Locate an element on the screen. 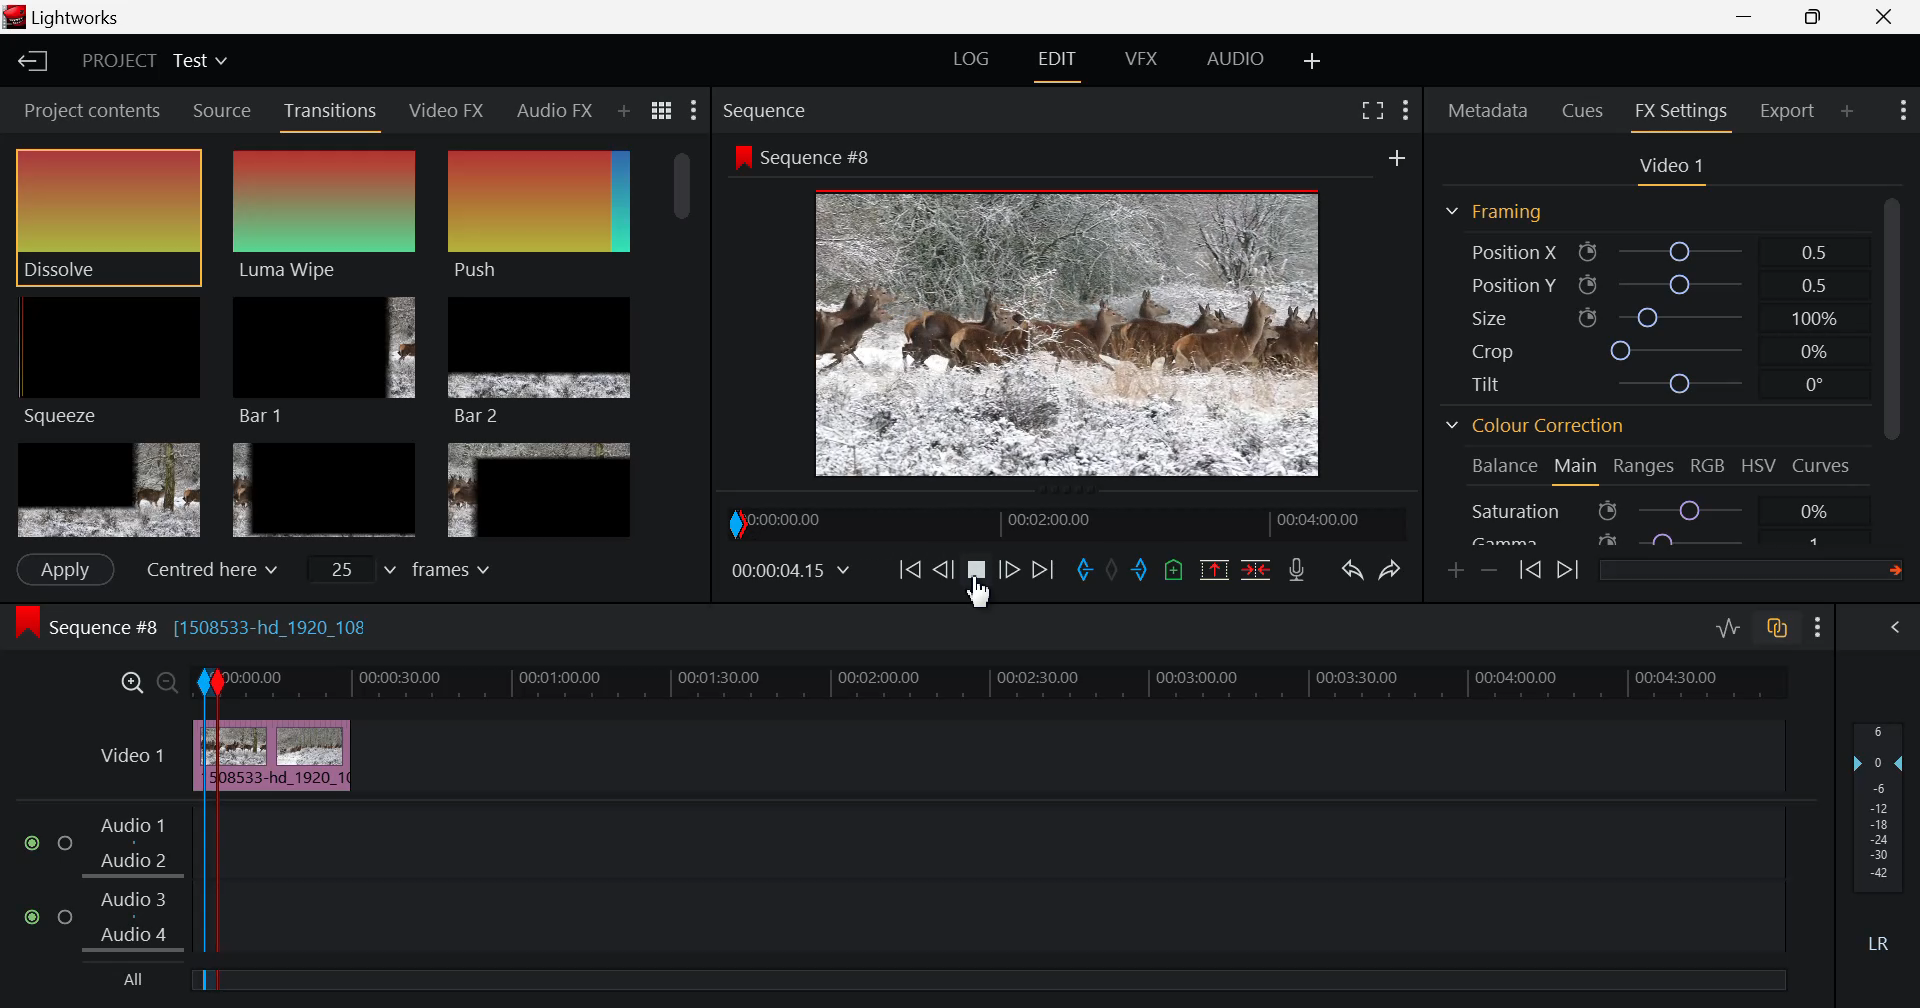 The height and width of the screenshot is (1008, 1920). Centered here is located at coordinates (206, 570).